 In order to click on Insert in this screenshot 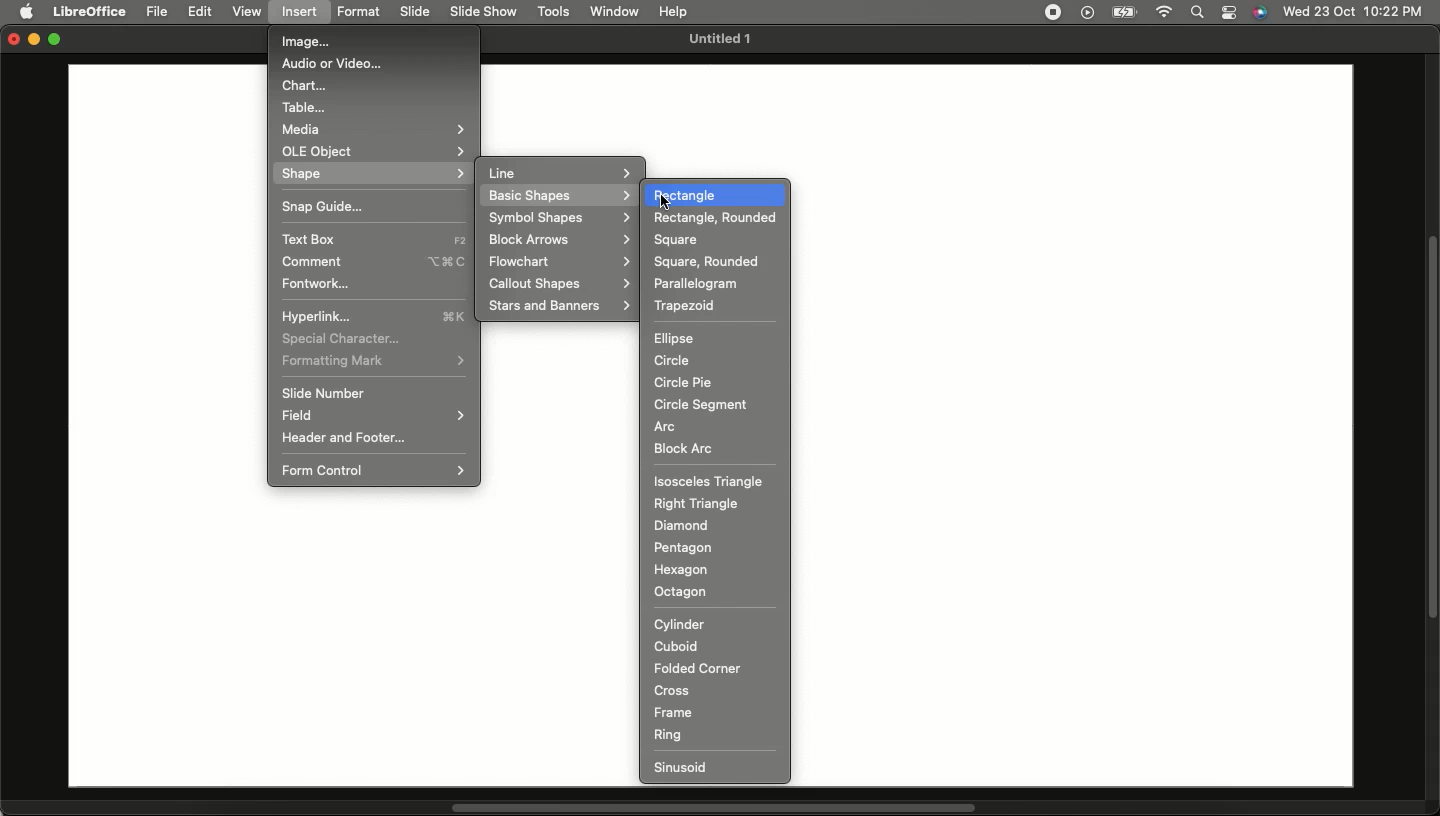, I will do `click(301, 12)`.